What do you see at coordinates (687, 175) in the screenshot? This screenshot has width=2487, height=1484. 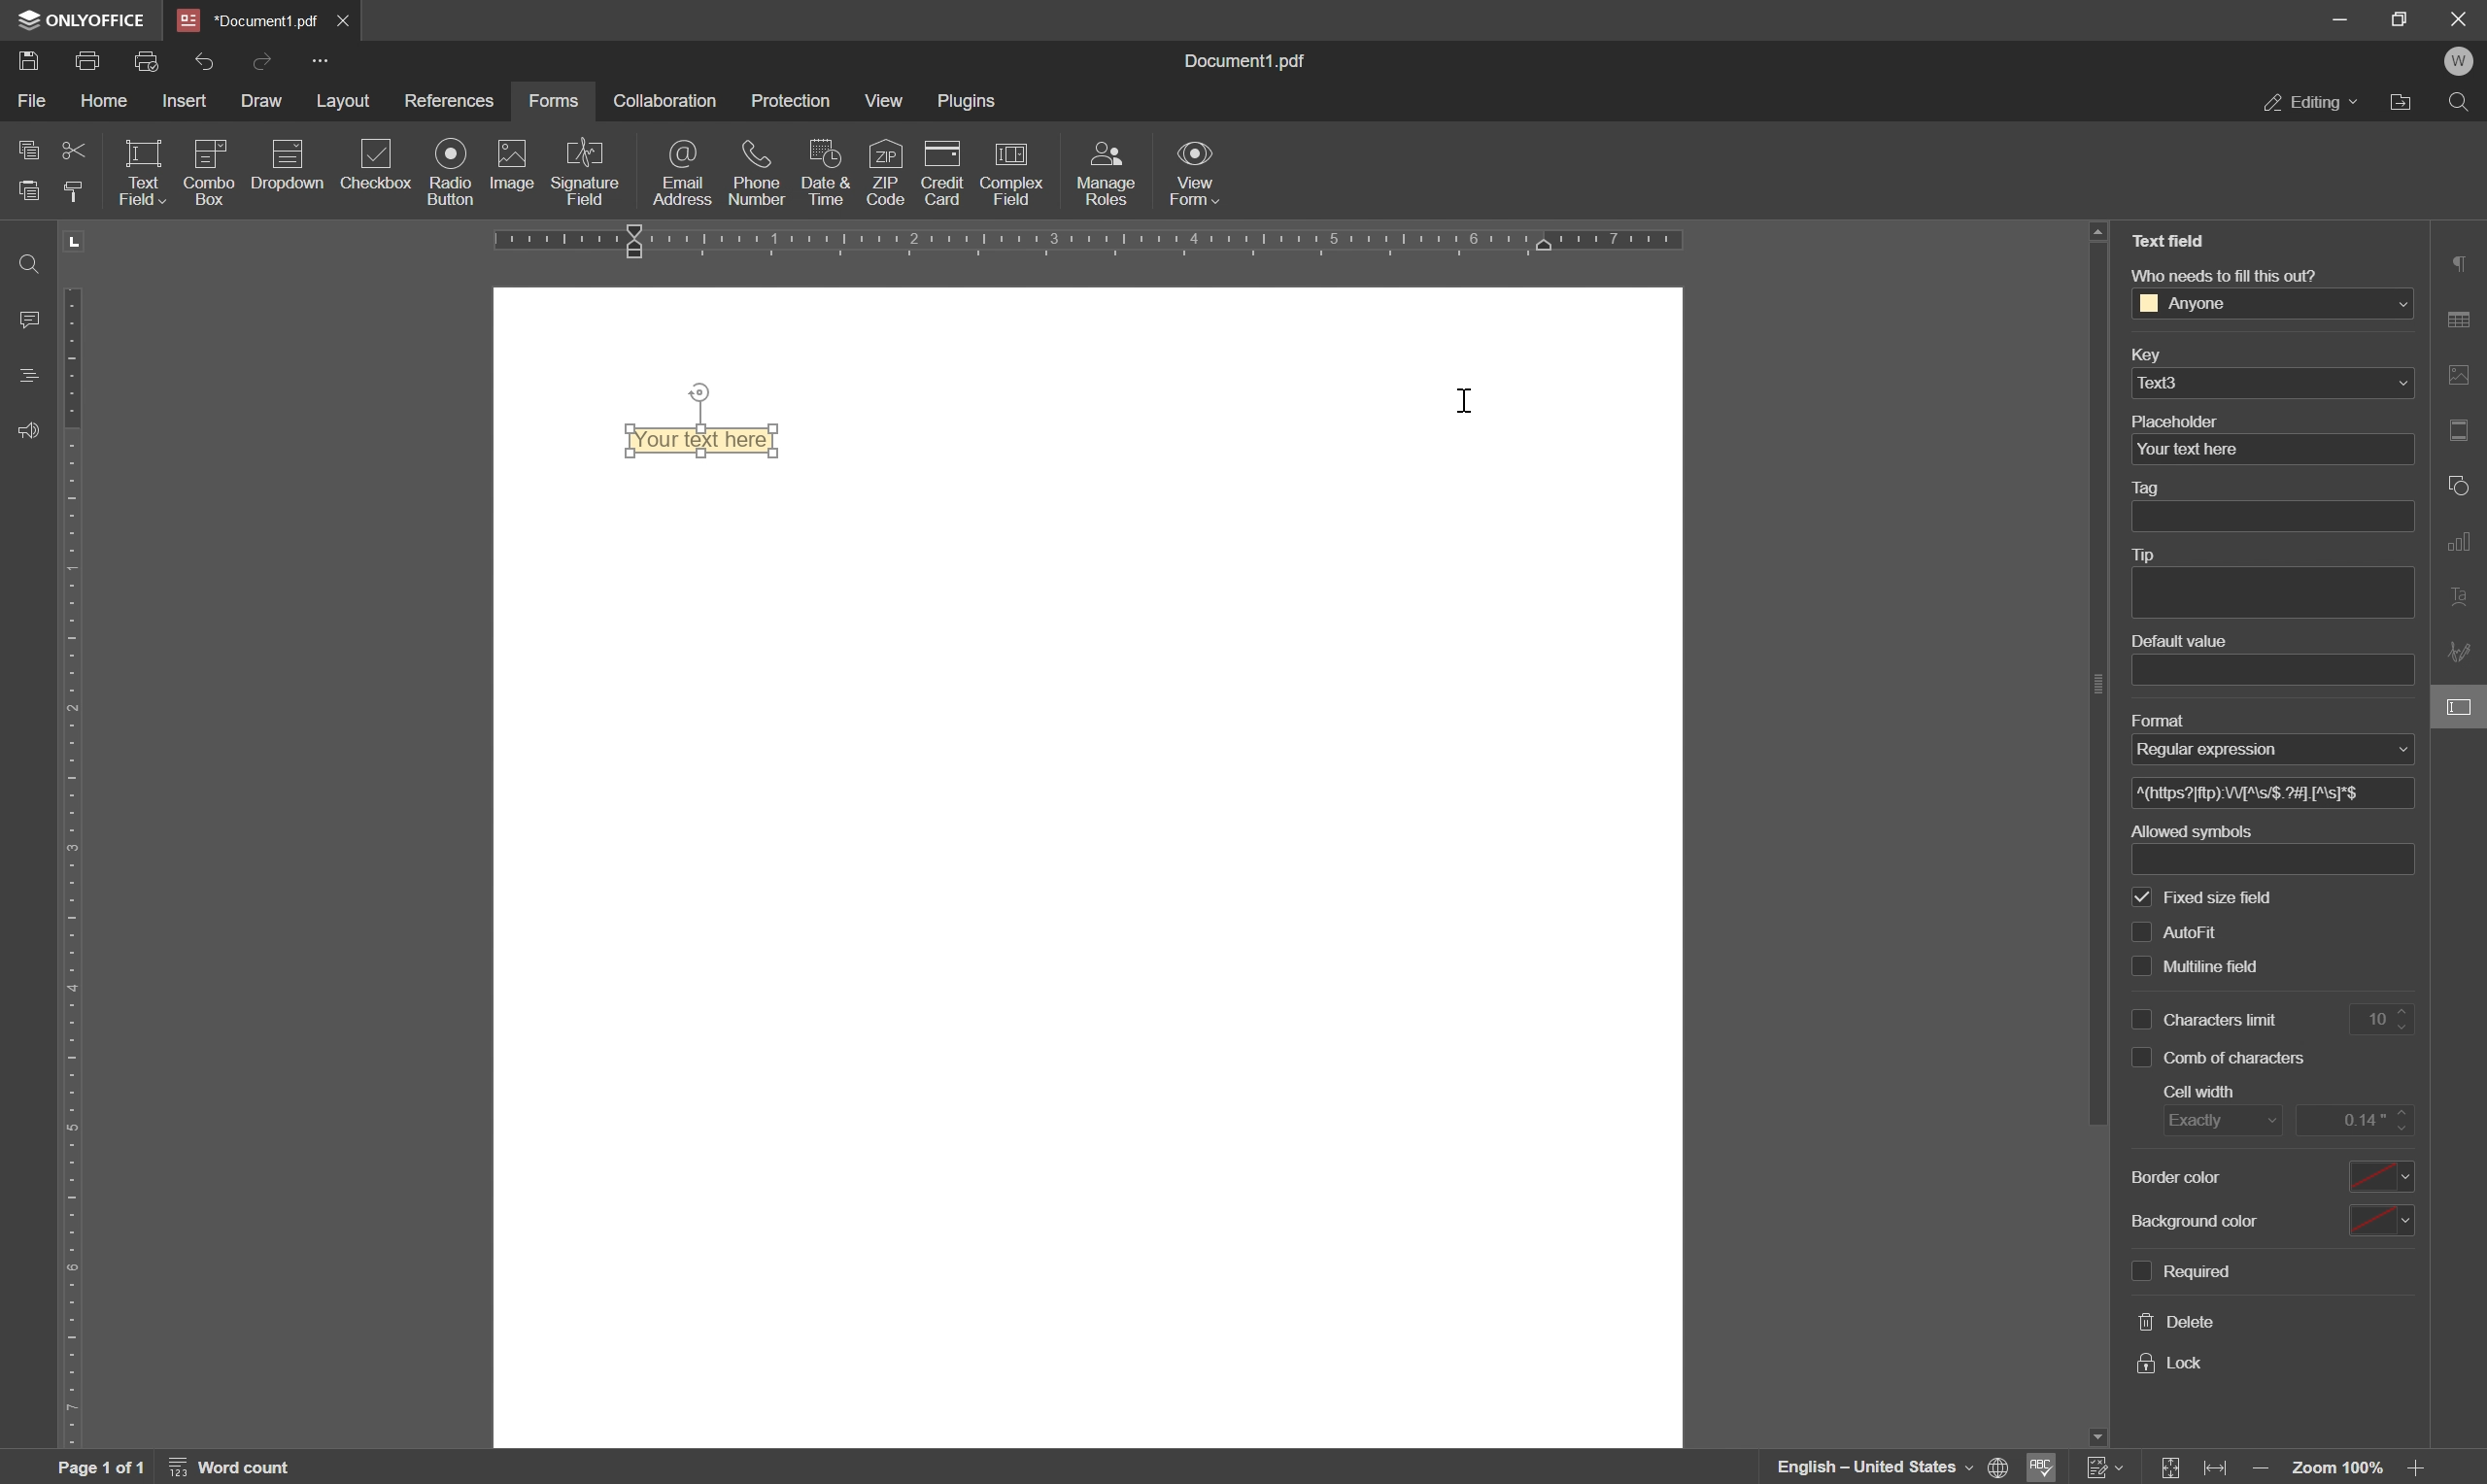 I see `email address` at bounding box center [687, 175].